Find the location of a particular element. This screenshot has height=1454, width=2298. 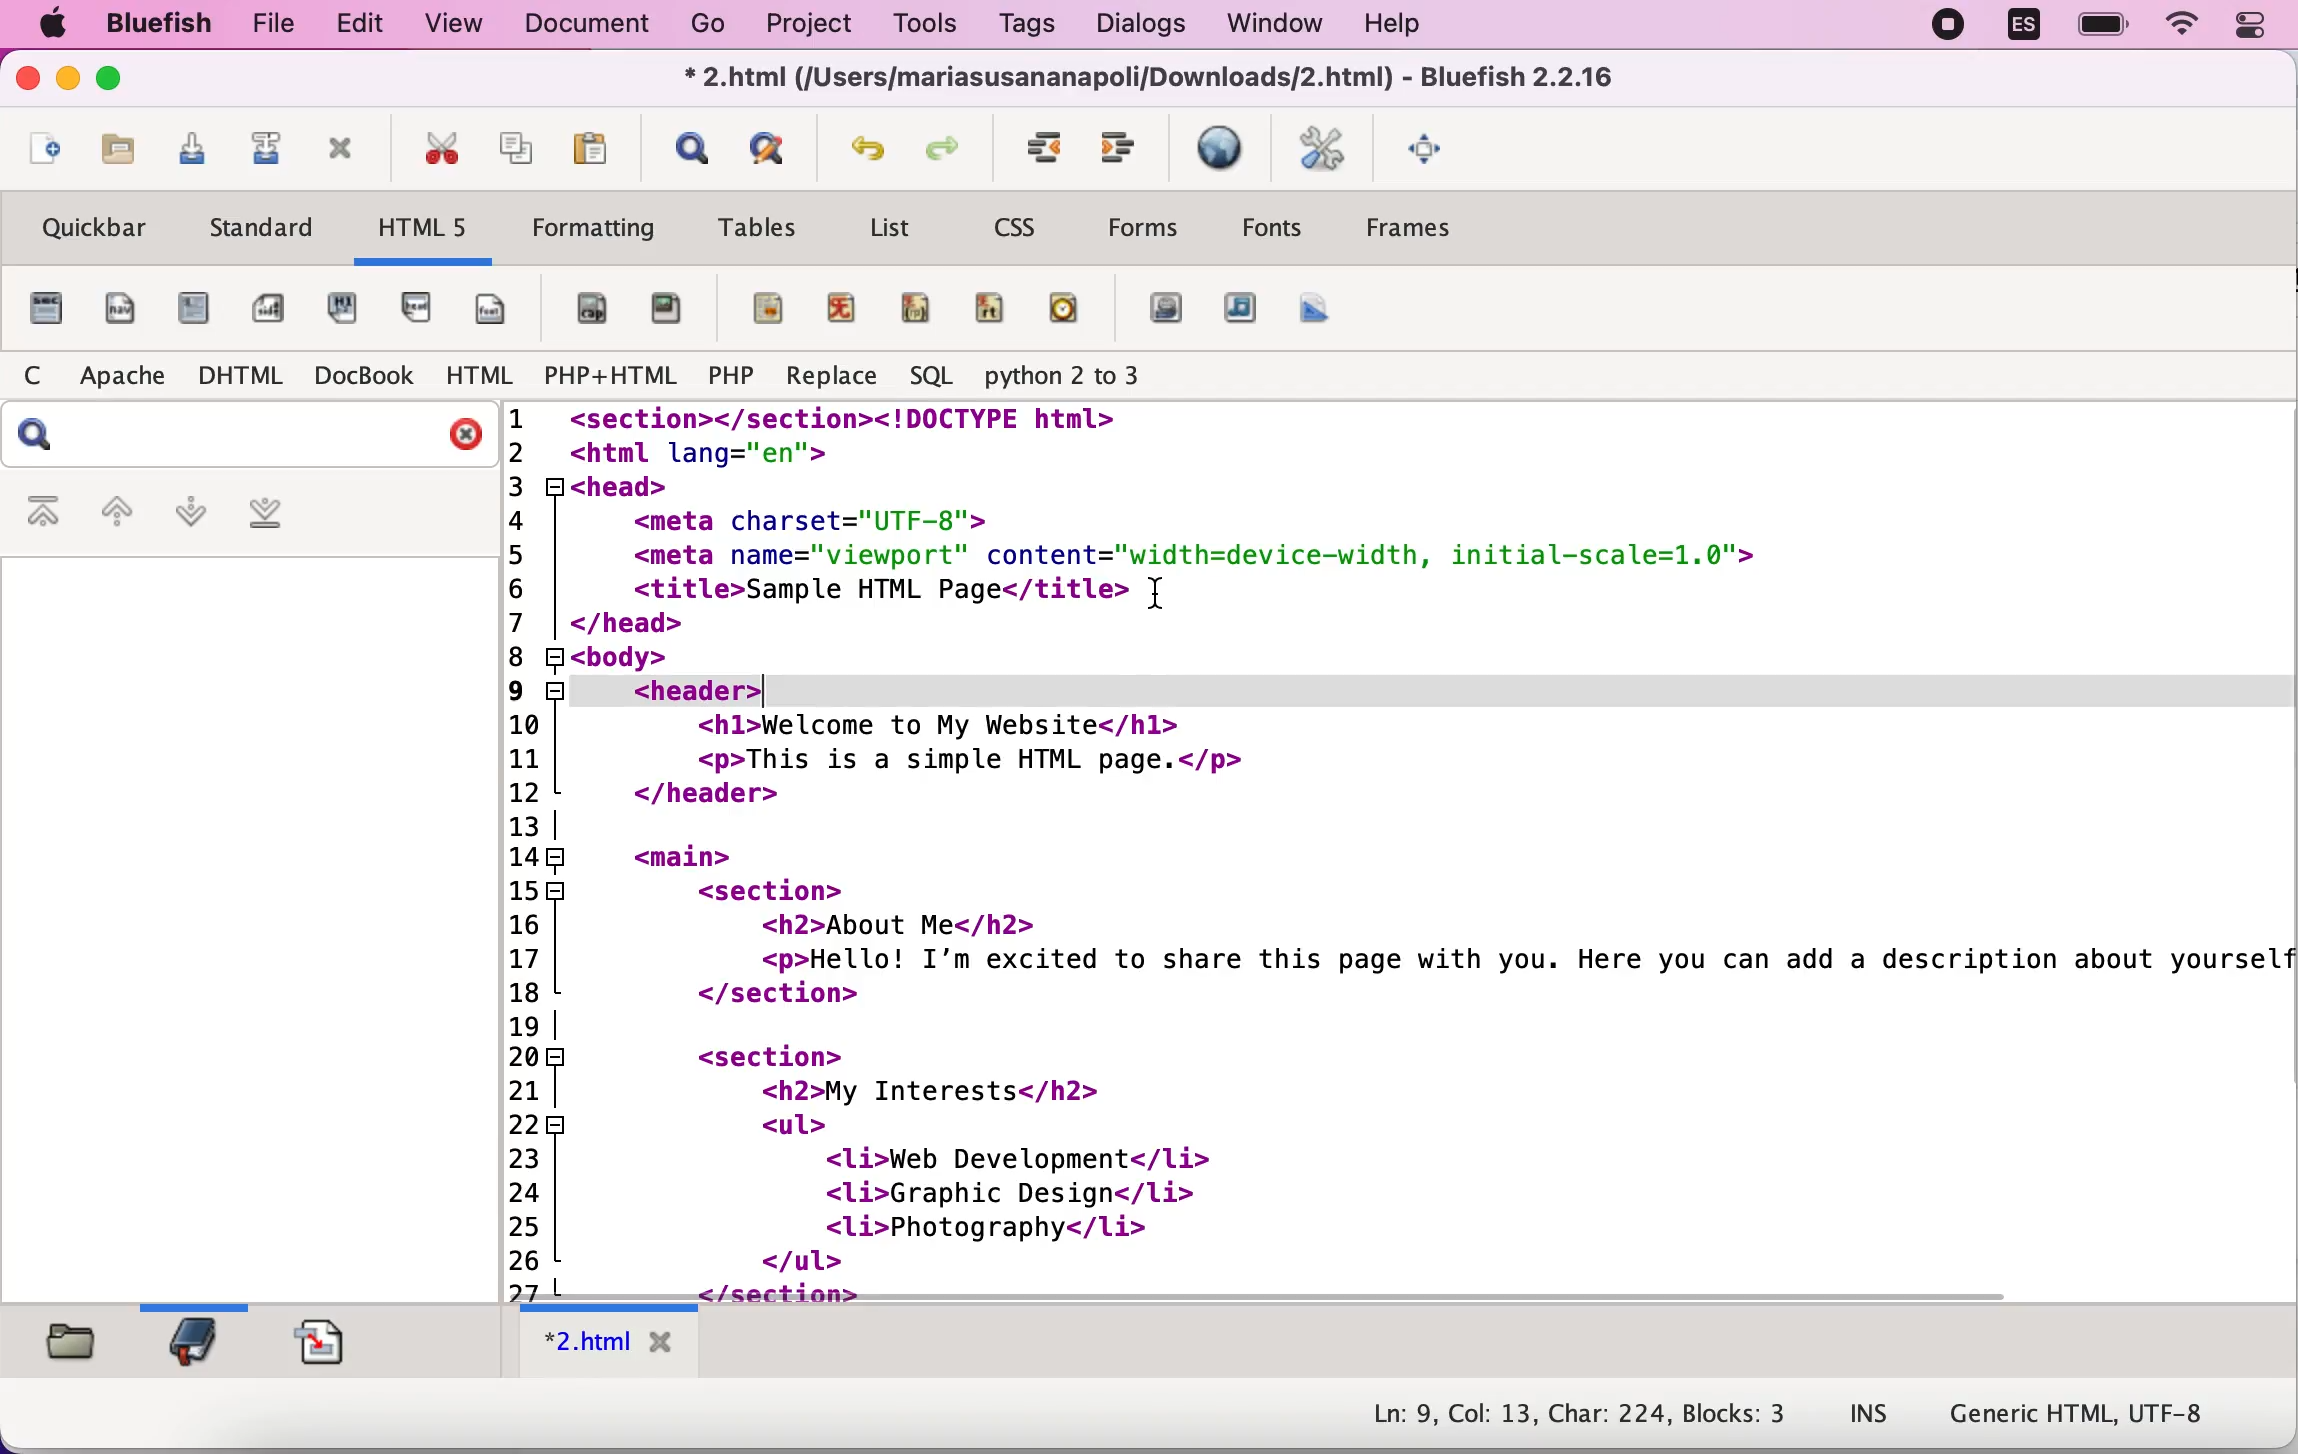

apache is located at coordinates (128, 373).